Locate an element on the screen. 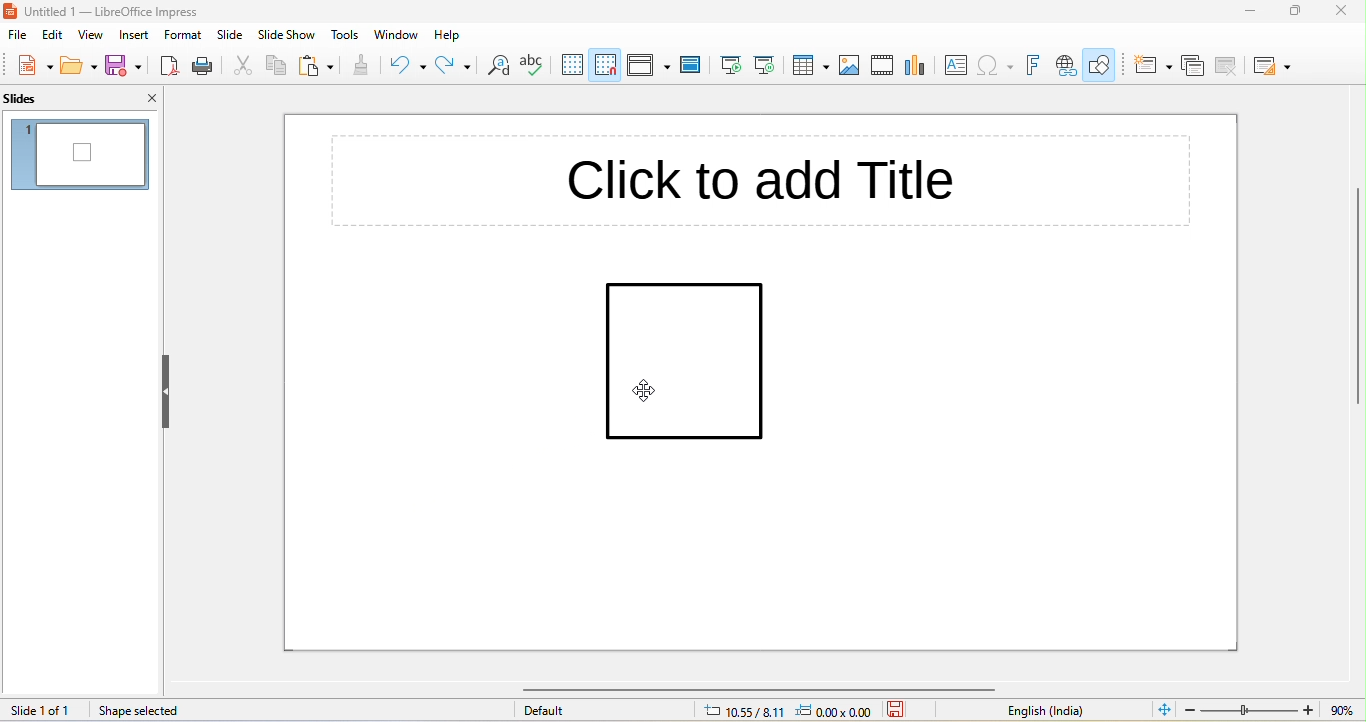  save is located at coordinates (124, 64).